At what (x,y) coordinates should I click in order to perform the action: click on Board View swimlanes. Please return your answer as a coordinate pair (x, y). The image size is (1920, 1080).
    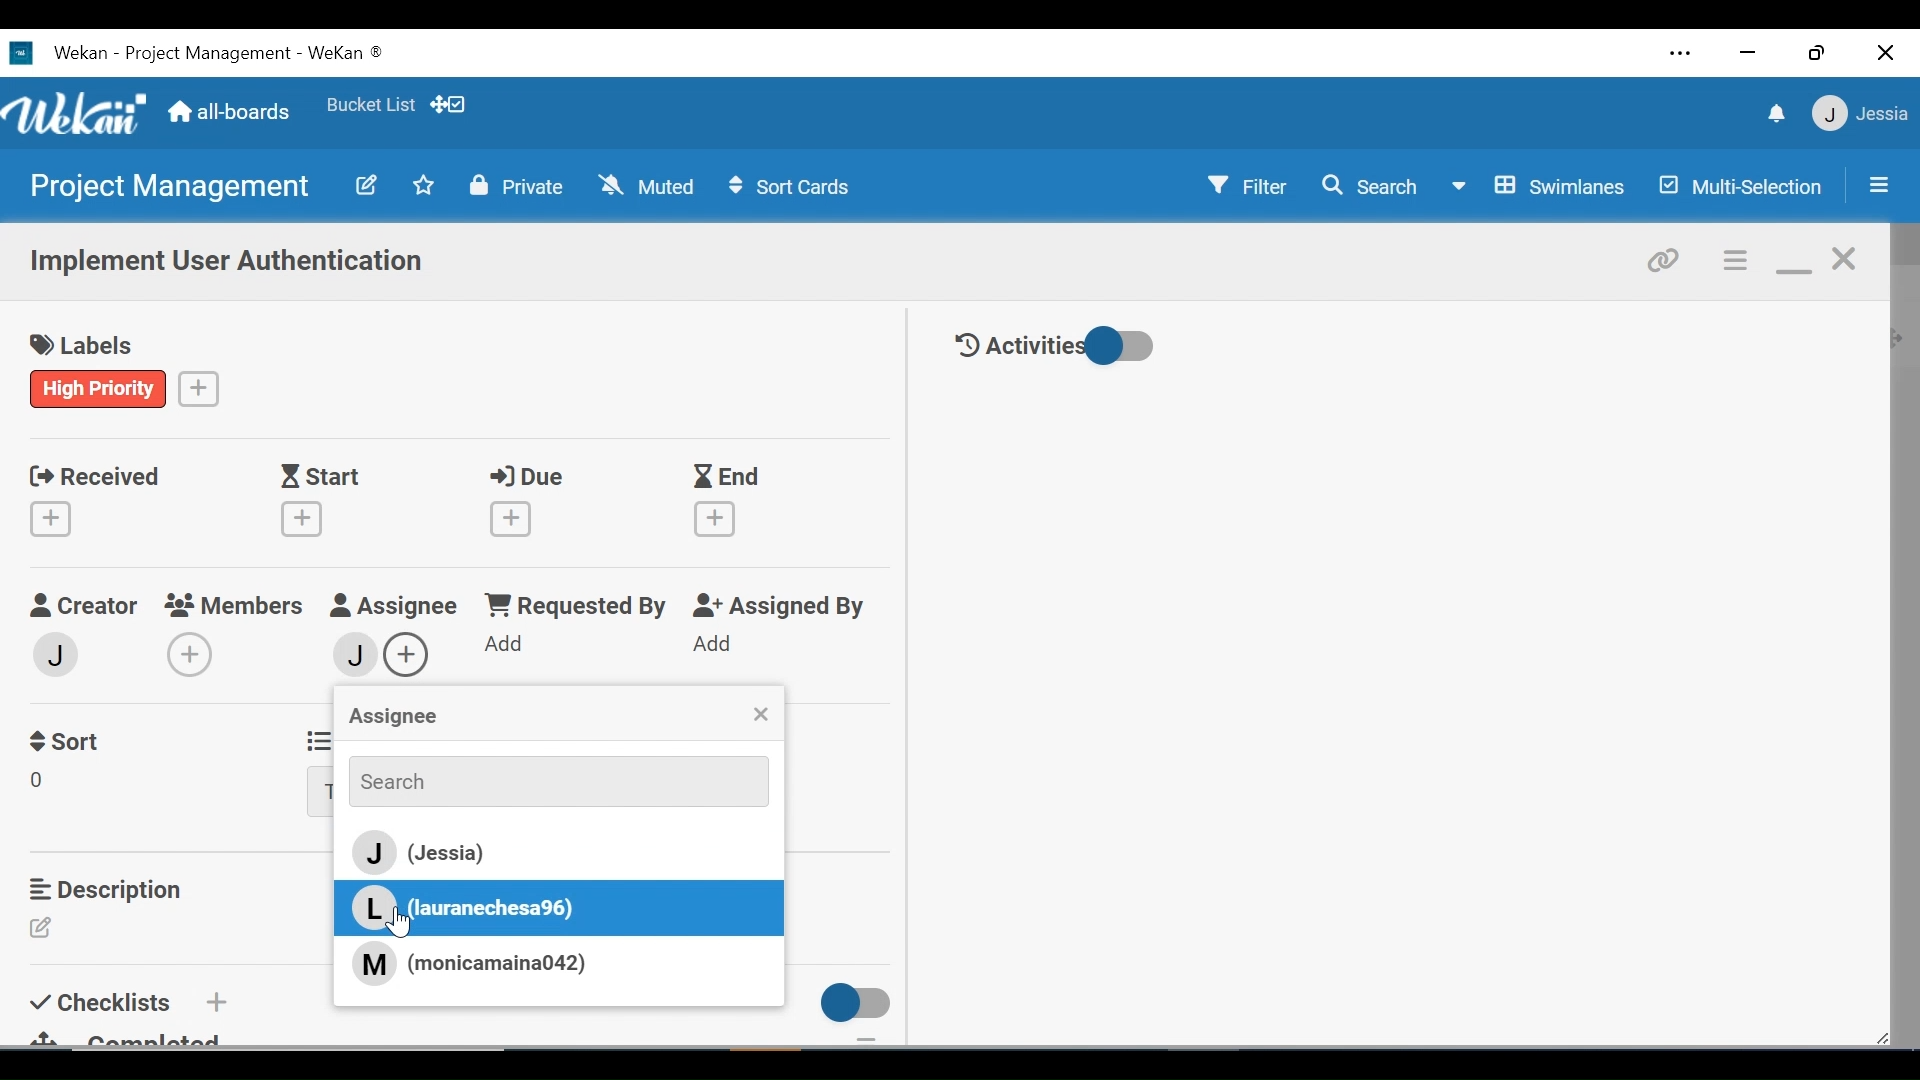
    Looking at the image, I should click on (1542, 184).